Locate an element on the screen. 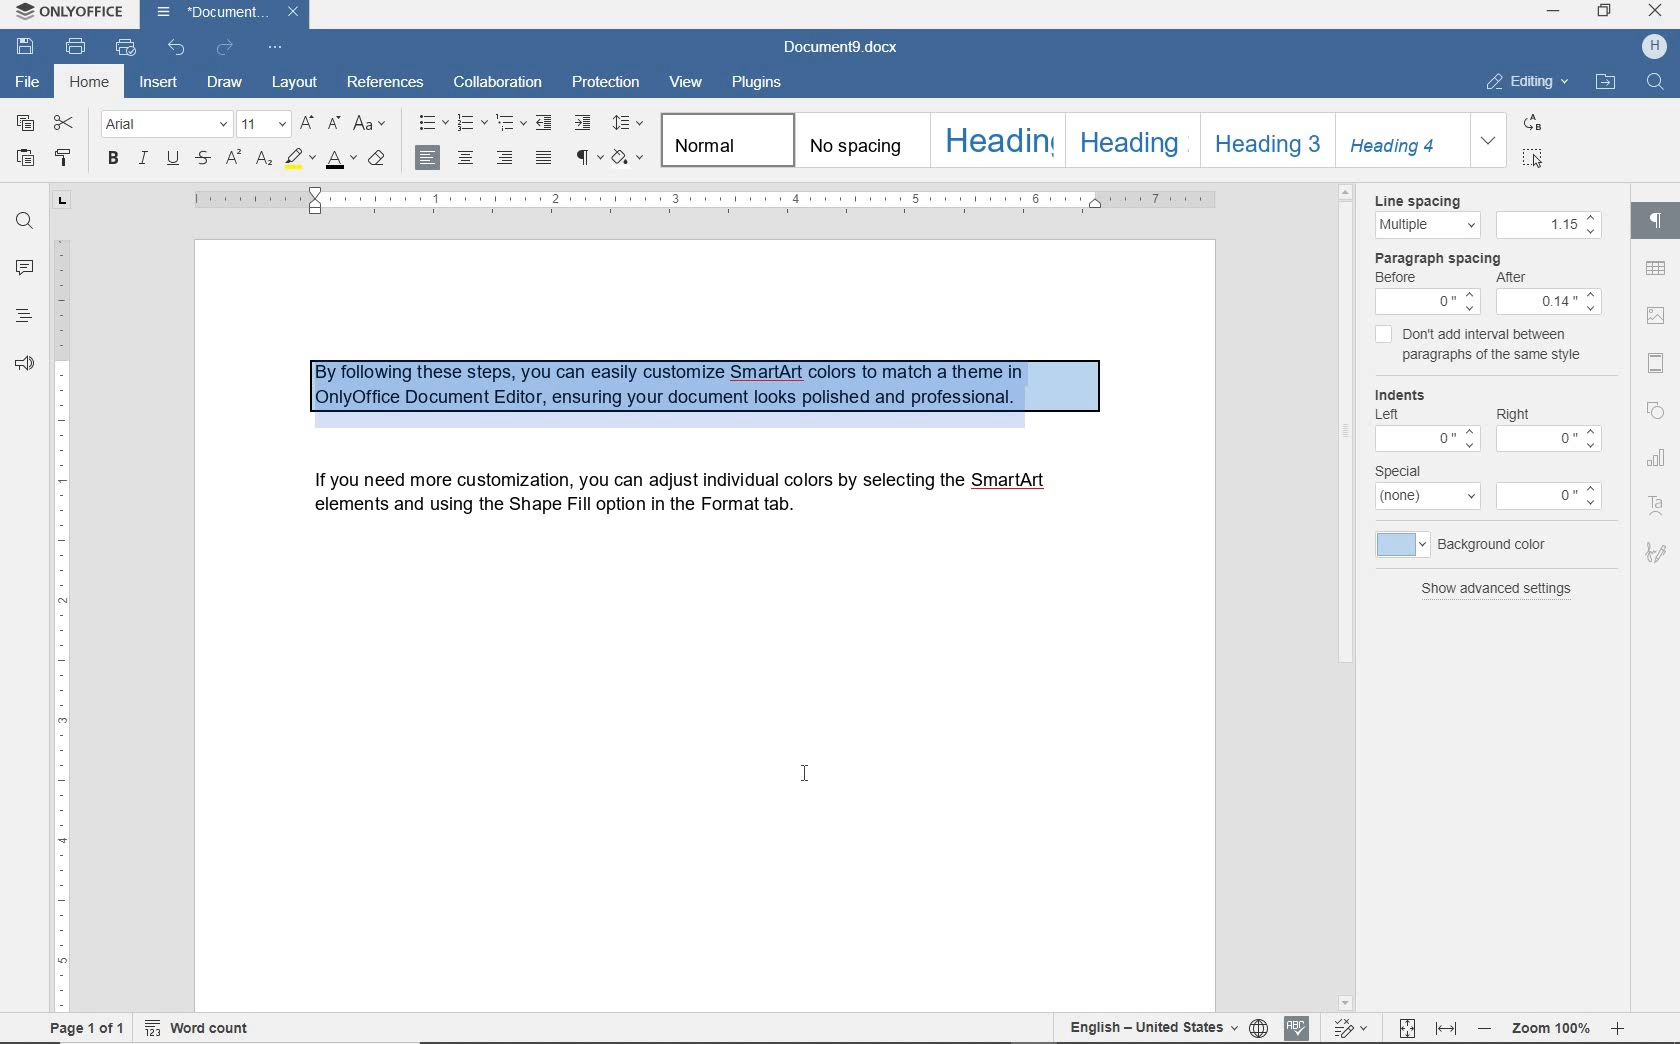  replace is located at coordinates (1530, 125).